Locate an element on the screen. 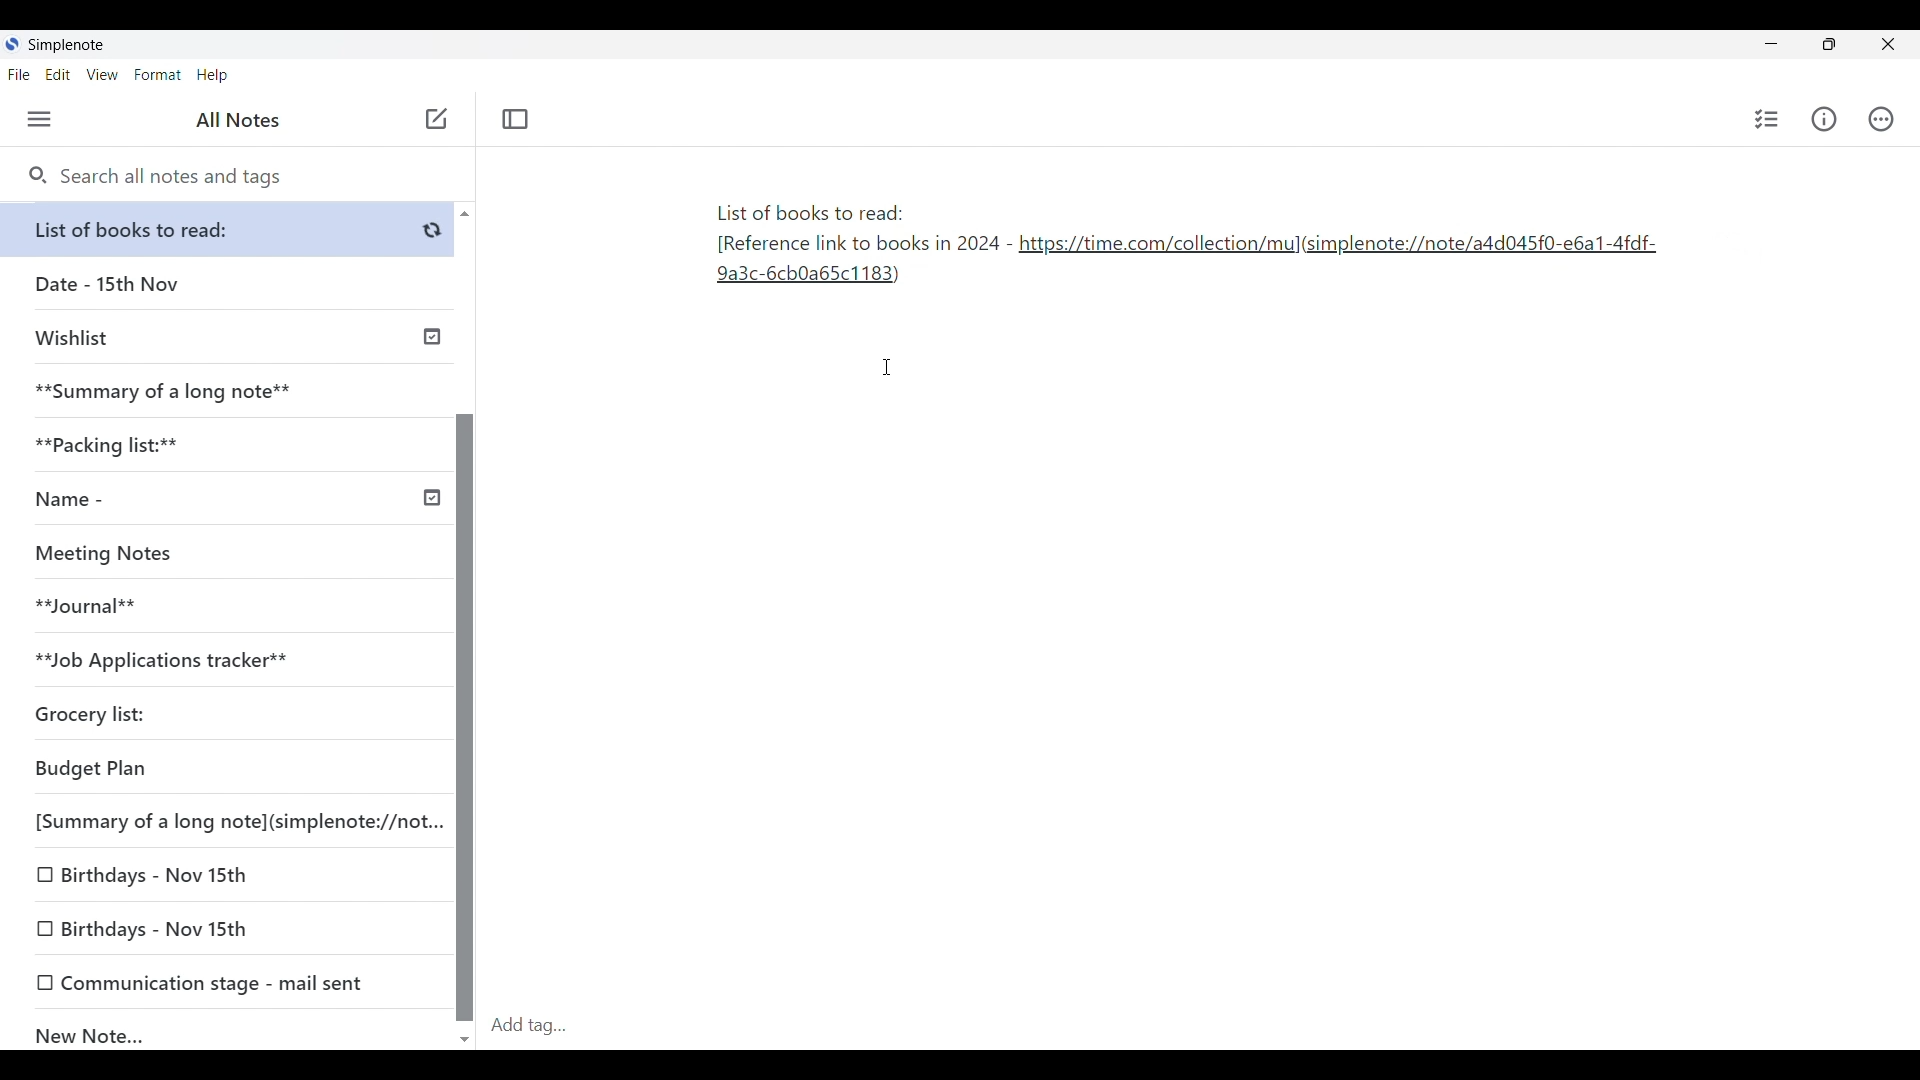 Image resolution: width=1920 pixels, height=1080 pixels. Actions is located at coordinates (1881, 119).